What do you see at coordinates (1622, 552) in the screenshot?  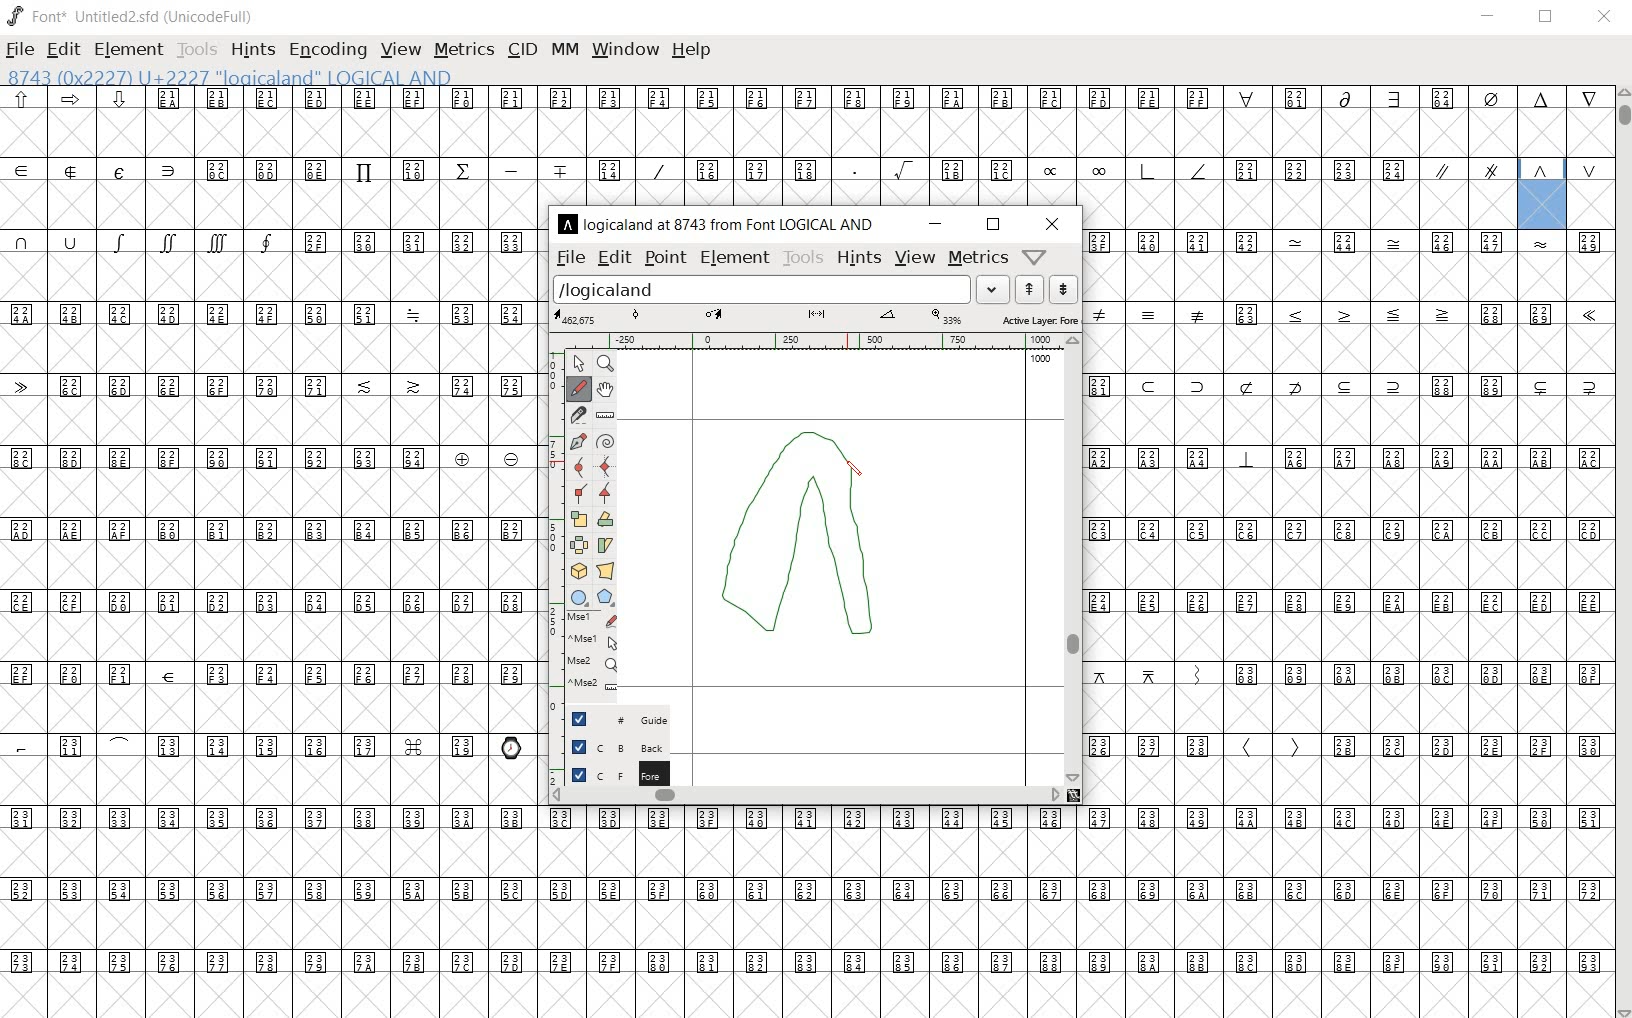 I see `scrollbar` at bounding box center [1622, 552].